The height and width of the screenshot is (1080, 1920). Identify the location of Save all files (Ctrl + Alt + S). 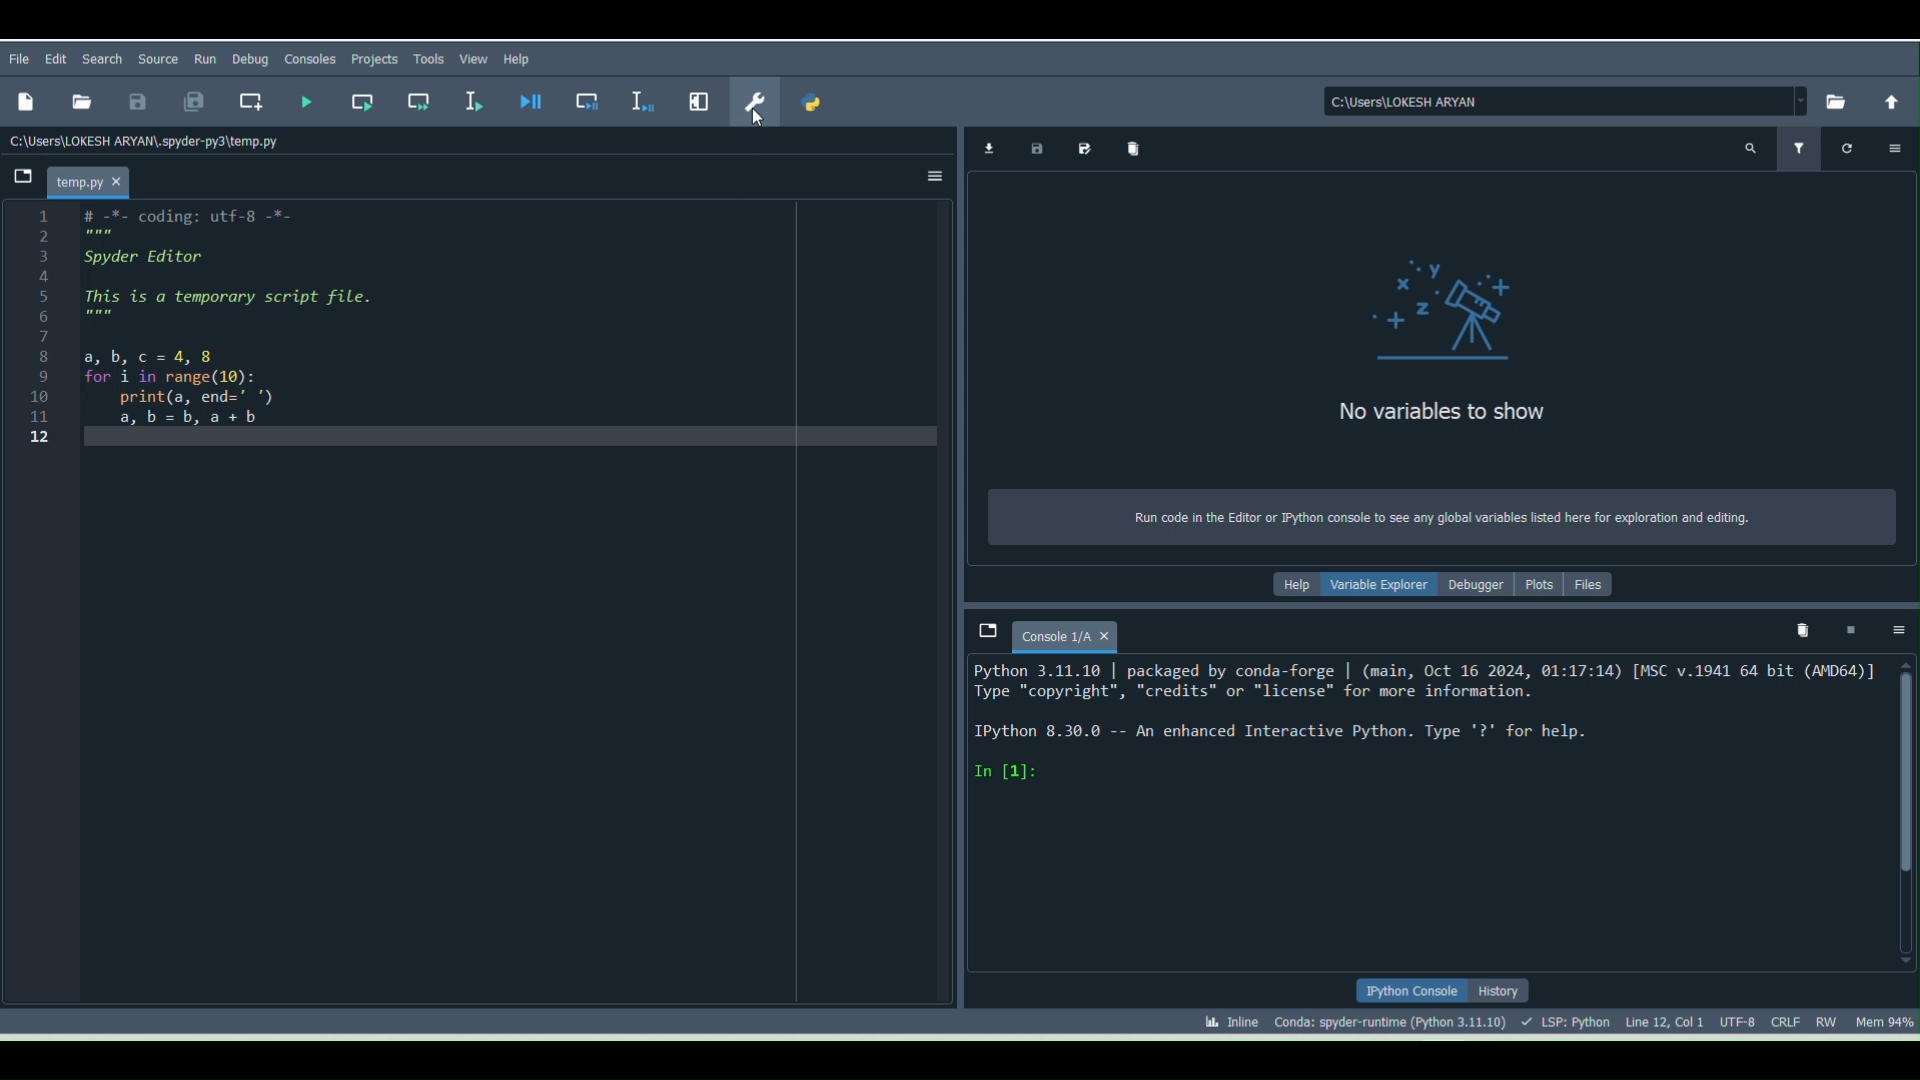
(184, 103).